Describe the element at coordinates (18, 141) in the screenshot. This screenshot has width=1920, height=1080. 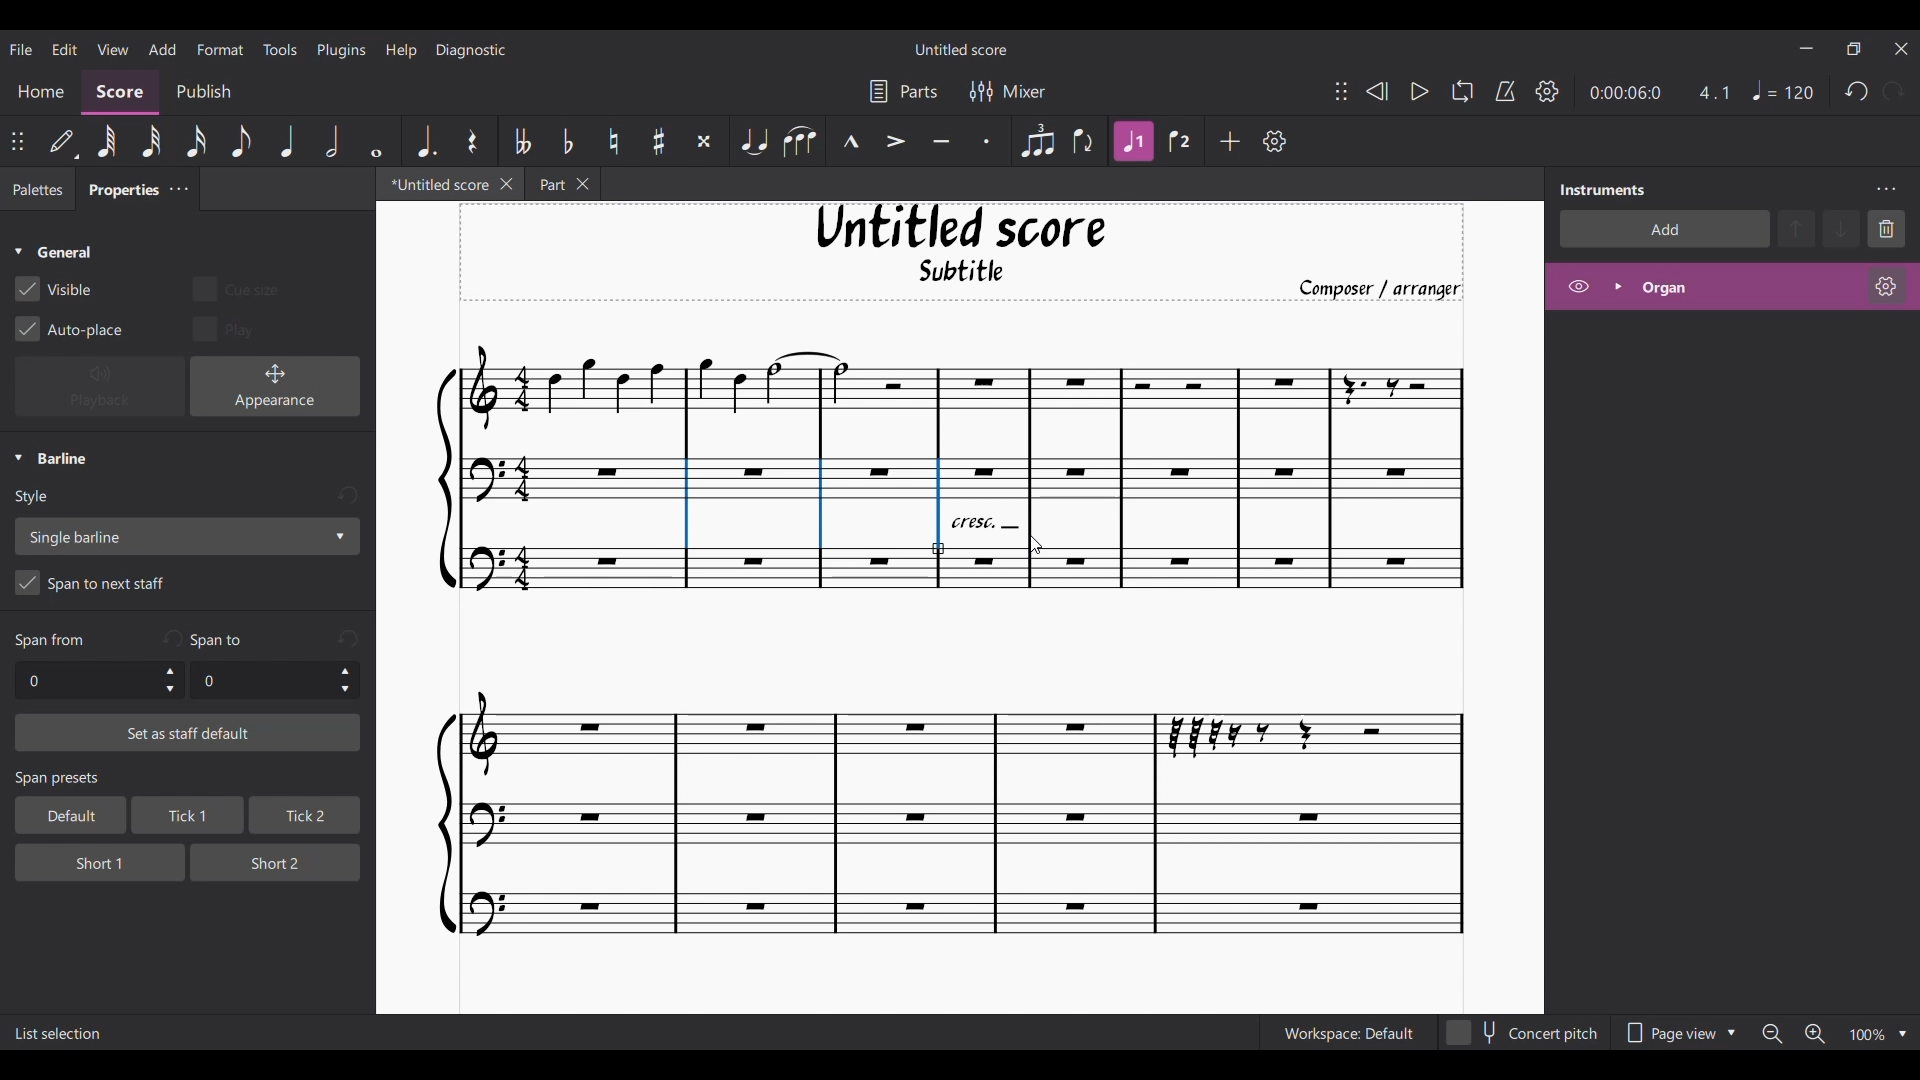
I see `Change position of toolbar attached` at that location.